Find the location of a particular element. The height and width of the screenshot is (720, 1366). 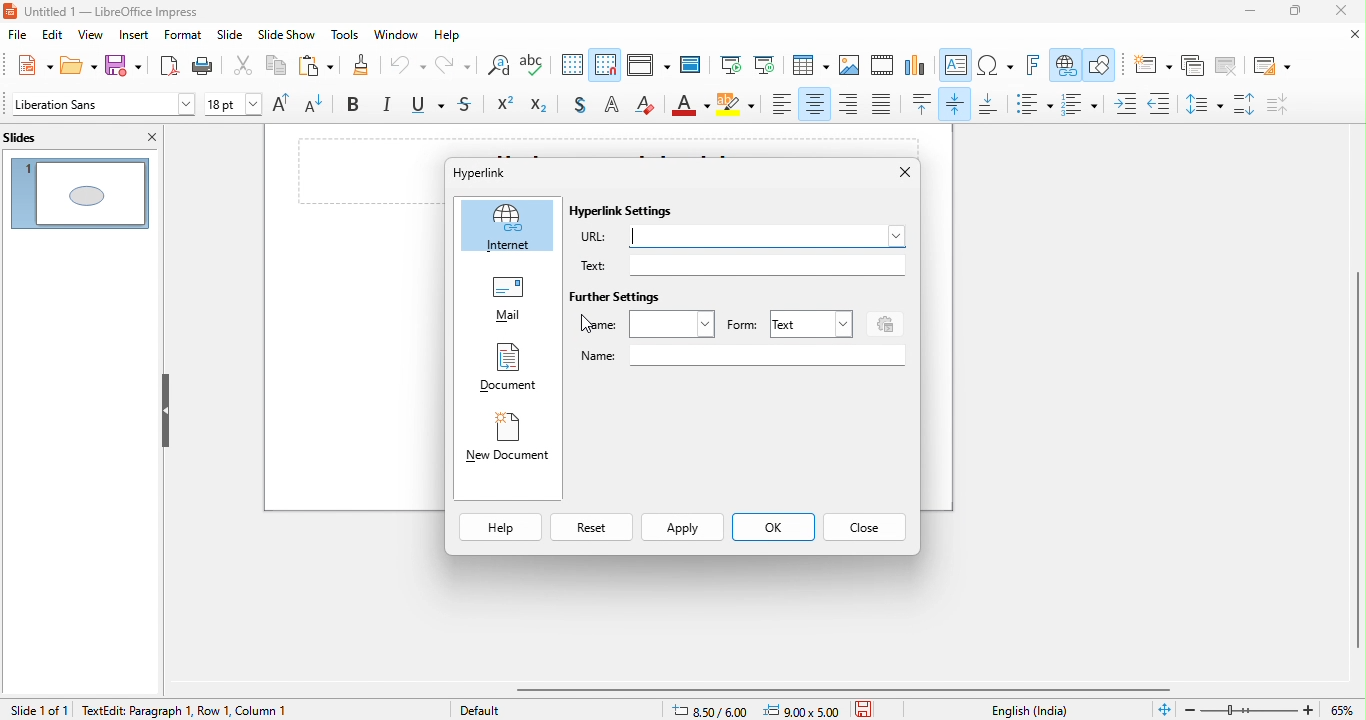

hyperlink is located at coordinates (499, 172).